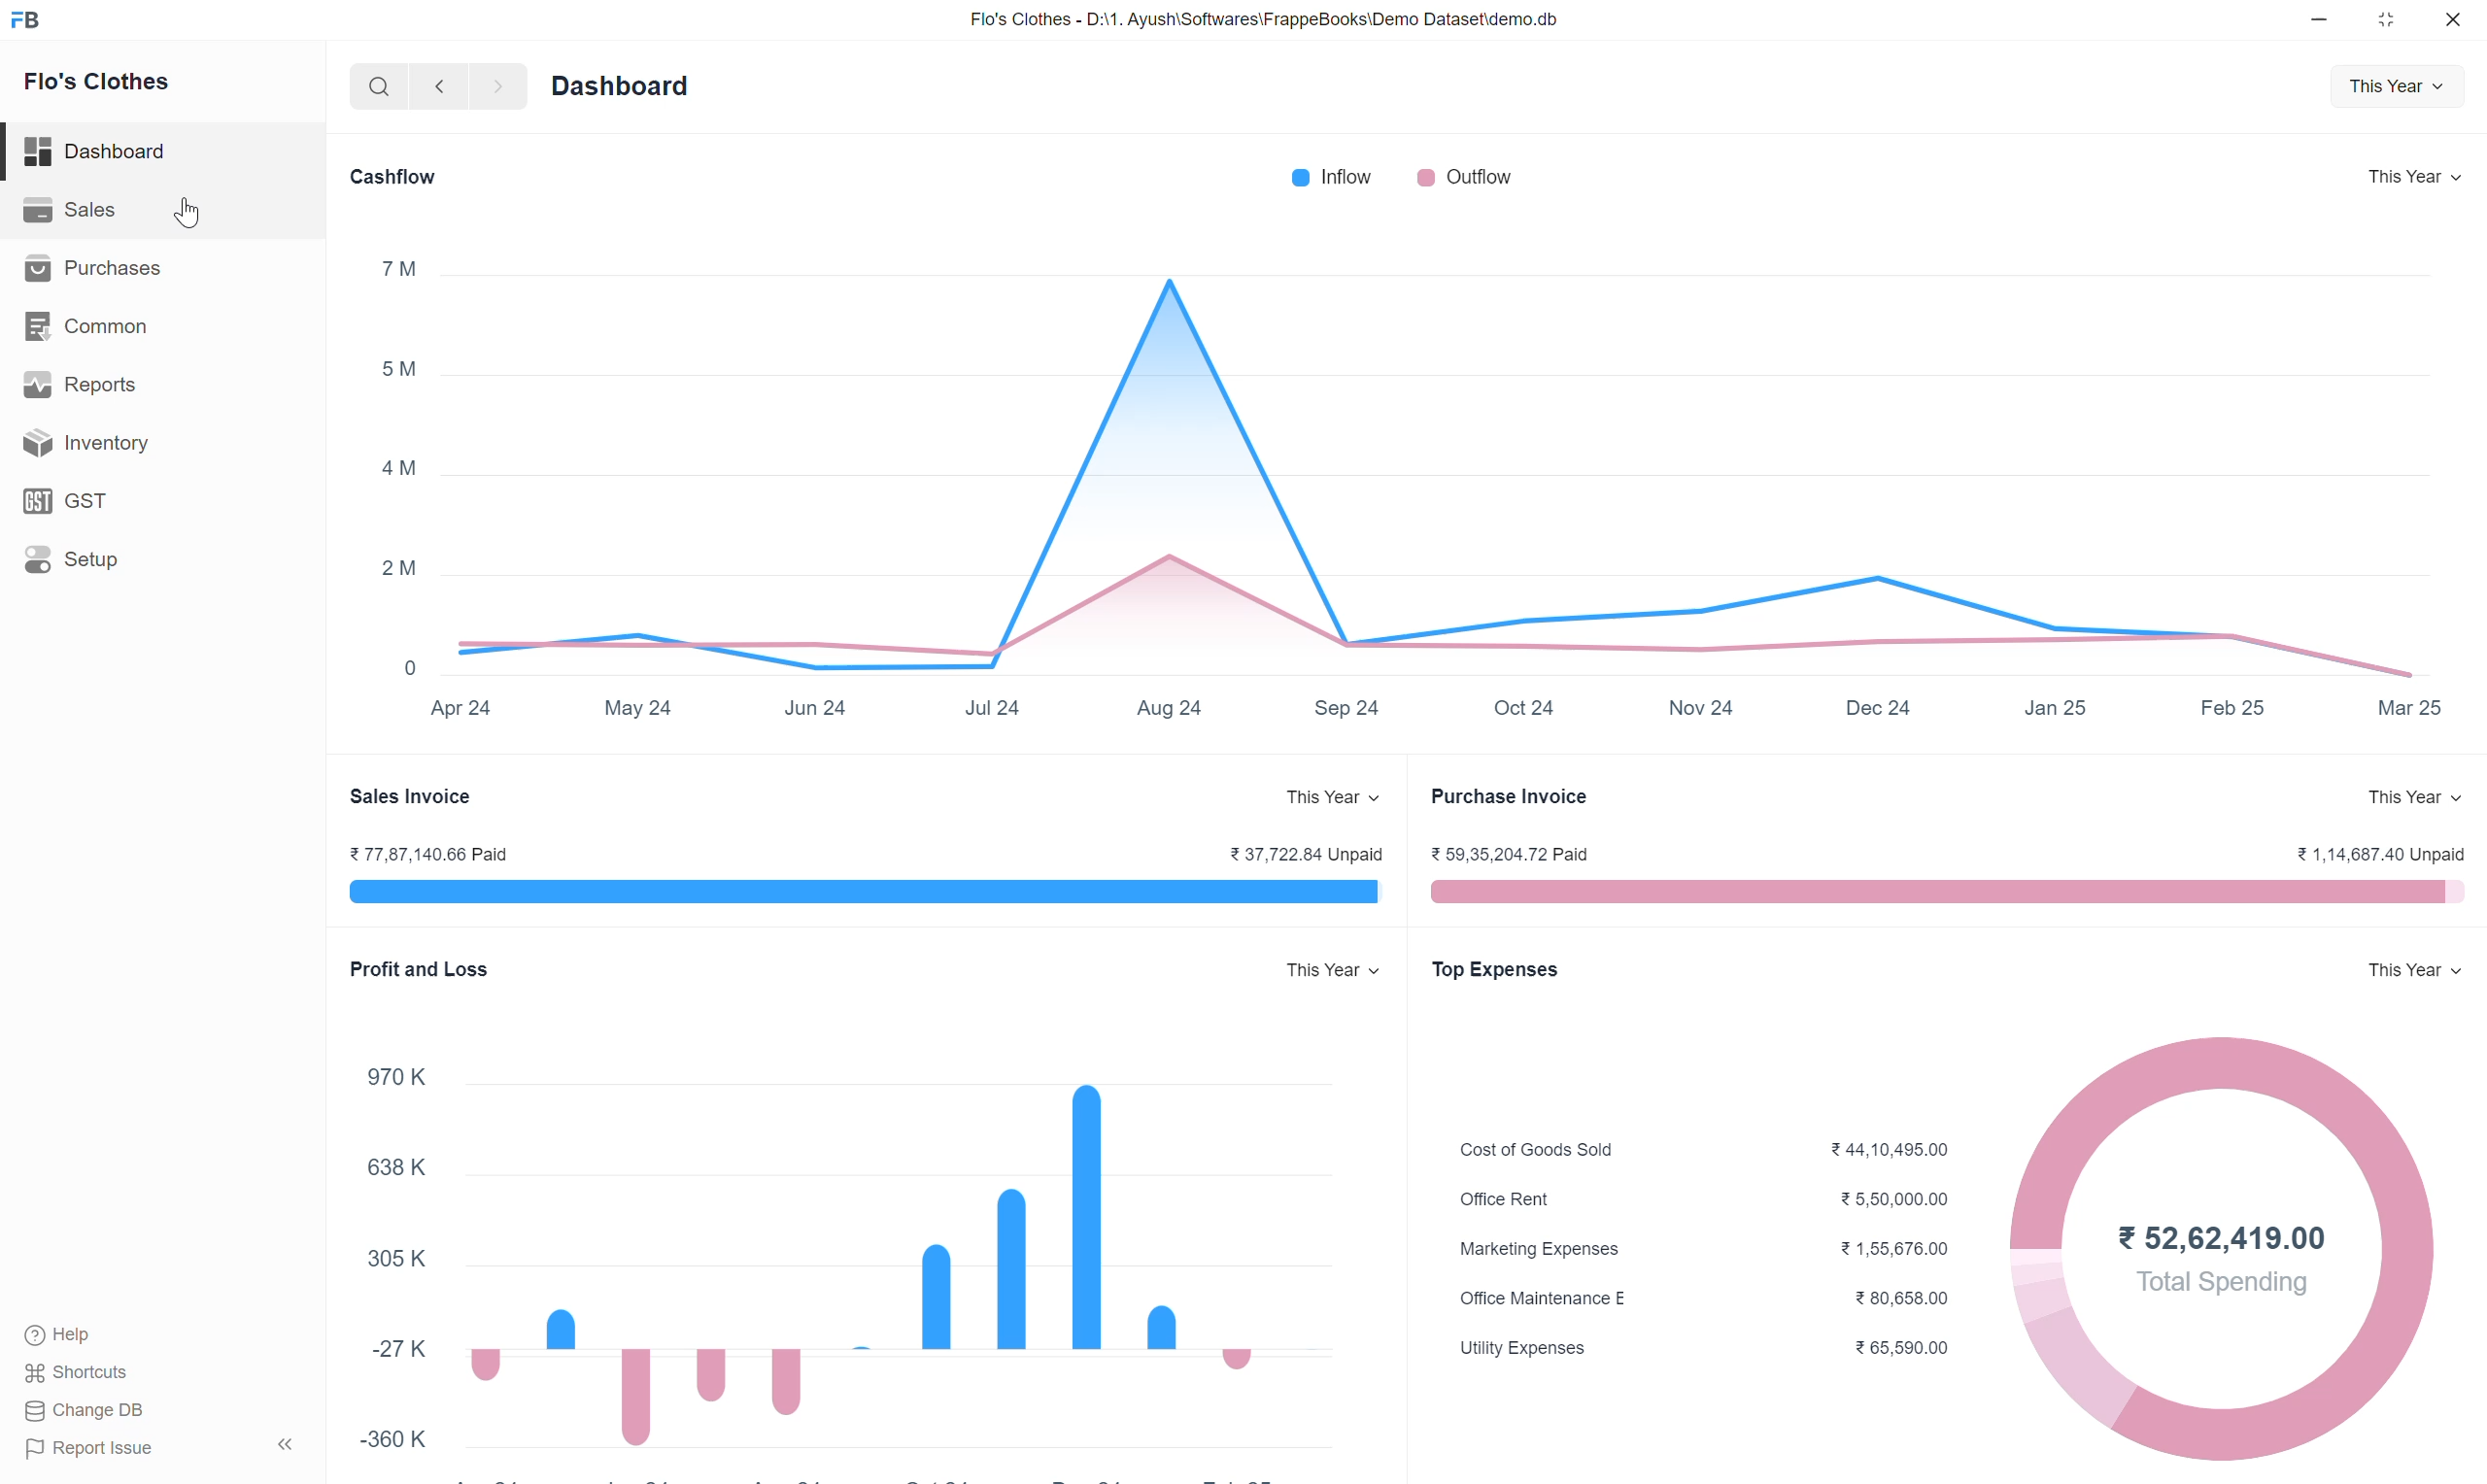 This screenshot has width=2487, height=1484. What do you see at coordinates (1322, 798) in the screenshot?
I see `select sales invoice timeframe ` at bounding box center [1322, 798].